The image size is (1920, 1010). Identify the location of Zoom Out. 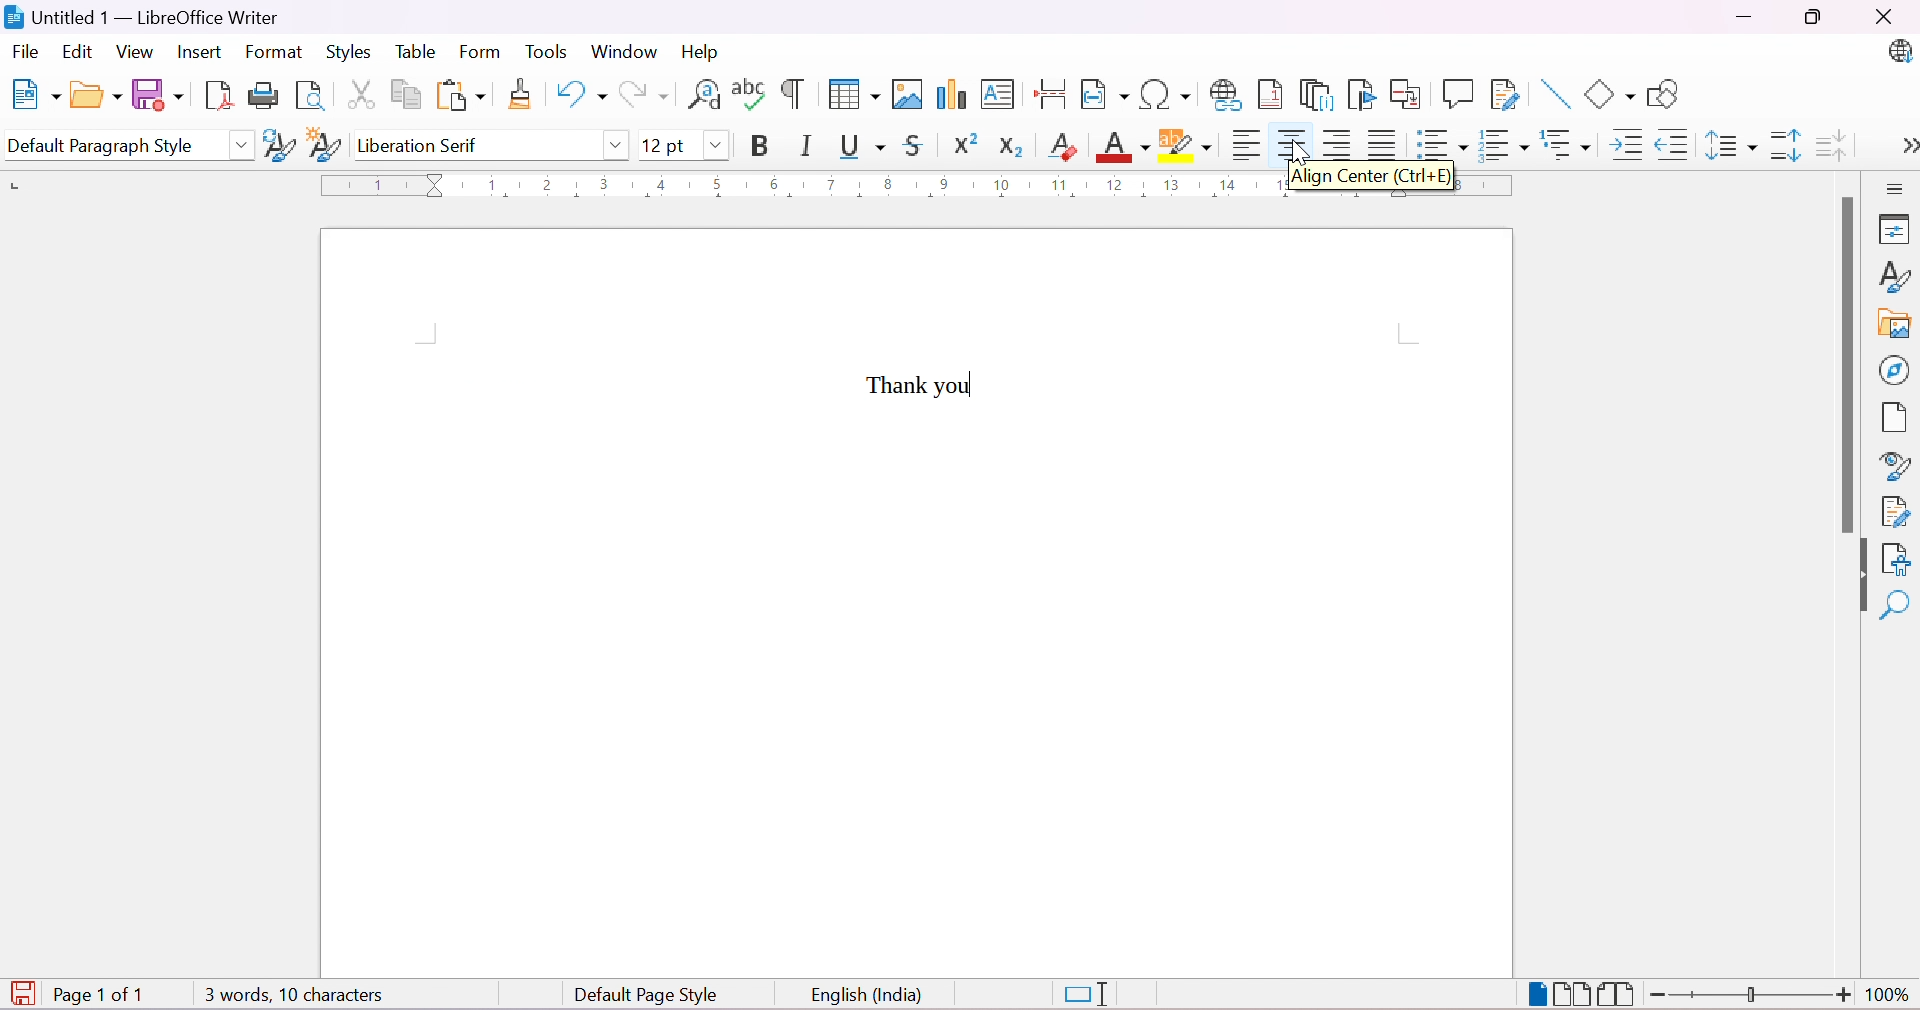
(1659, 995).